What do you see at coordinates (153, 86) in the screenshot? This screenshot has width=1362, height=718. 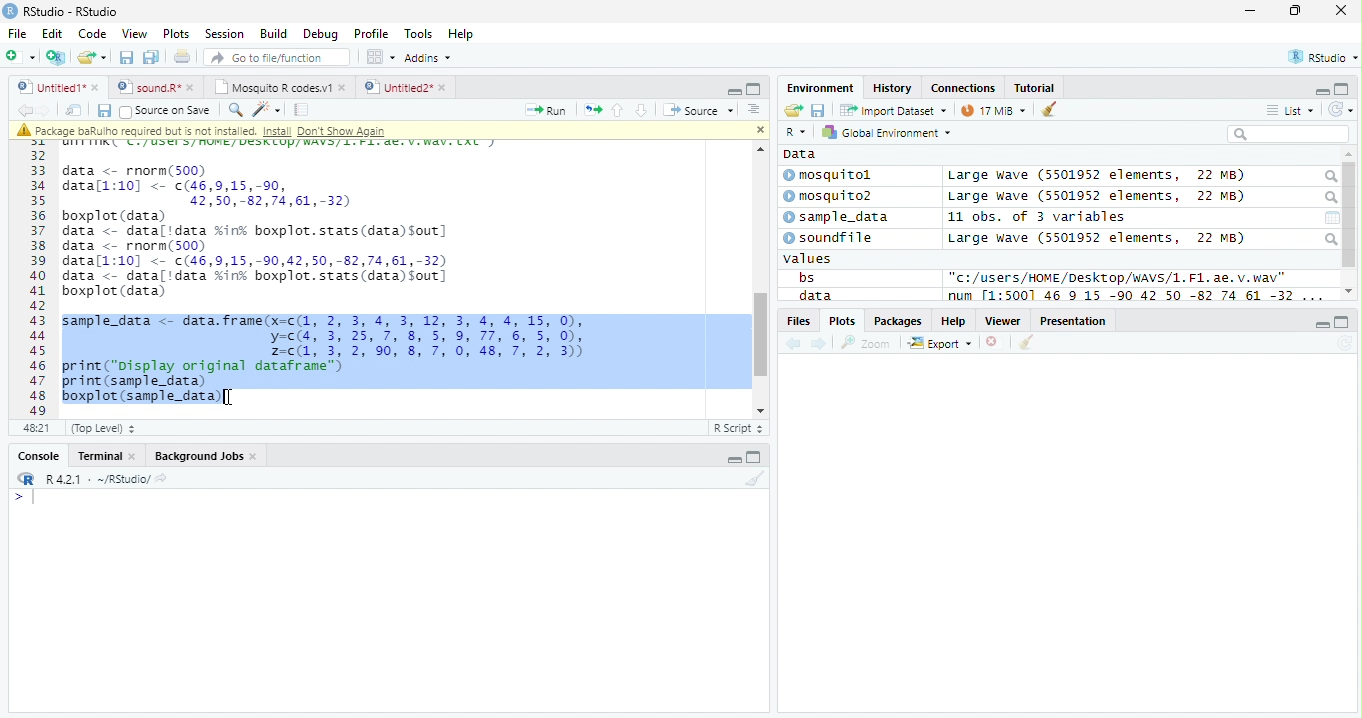 I see `sound.R*` at bounding box center [153, 86].